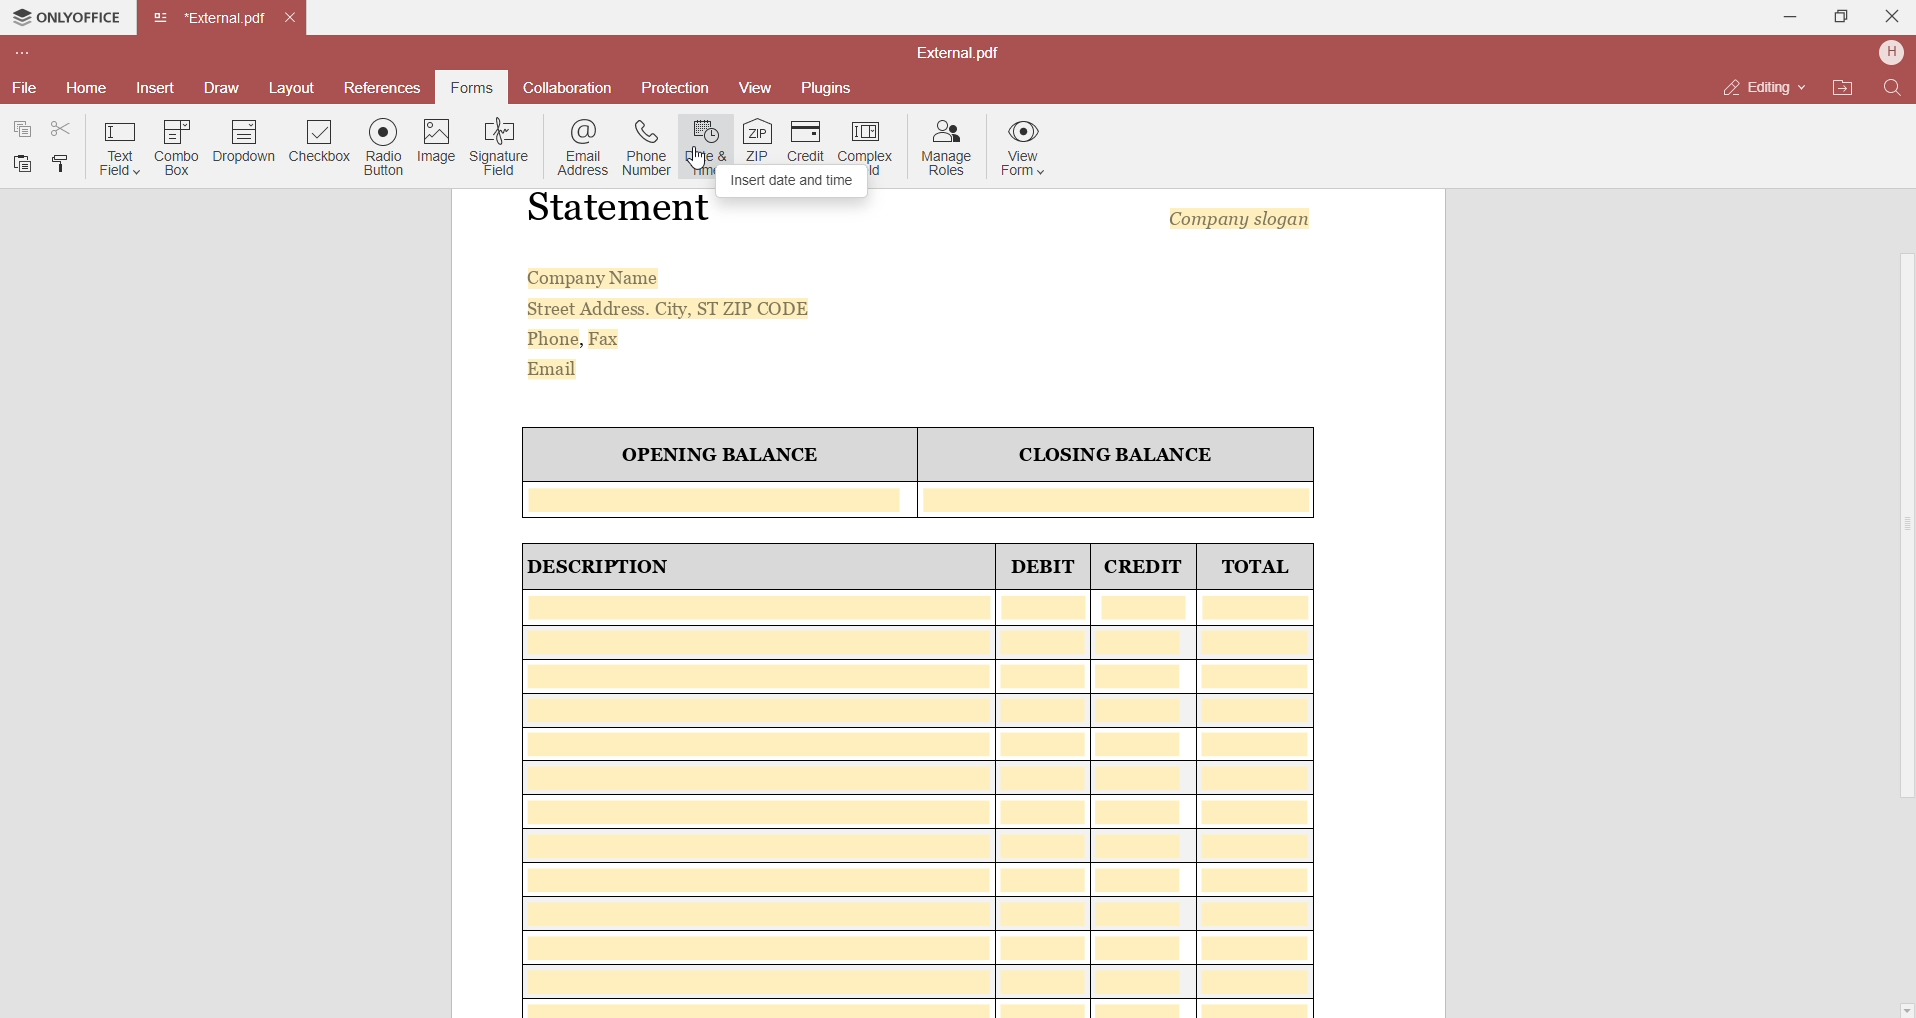 The height and width of the screenshot is (1018, 1916). Describe the element at coordinates (796, 179) in the screenshot. I see `Insert date and time` at that location.